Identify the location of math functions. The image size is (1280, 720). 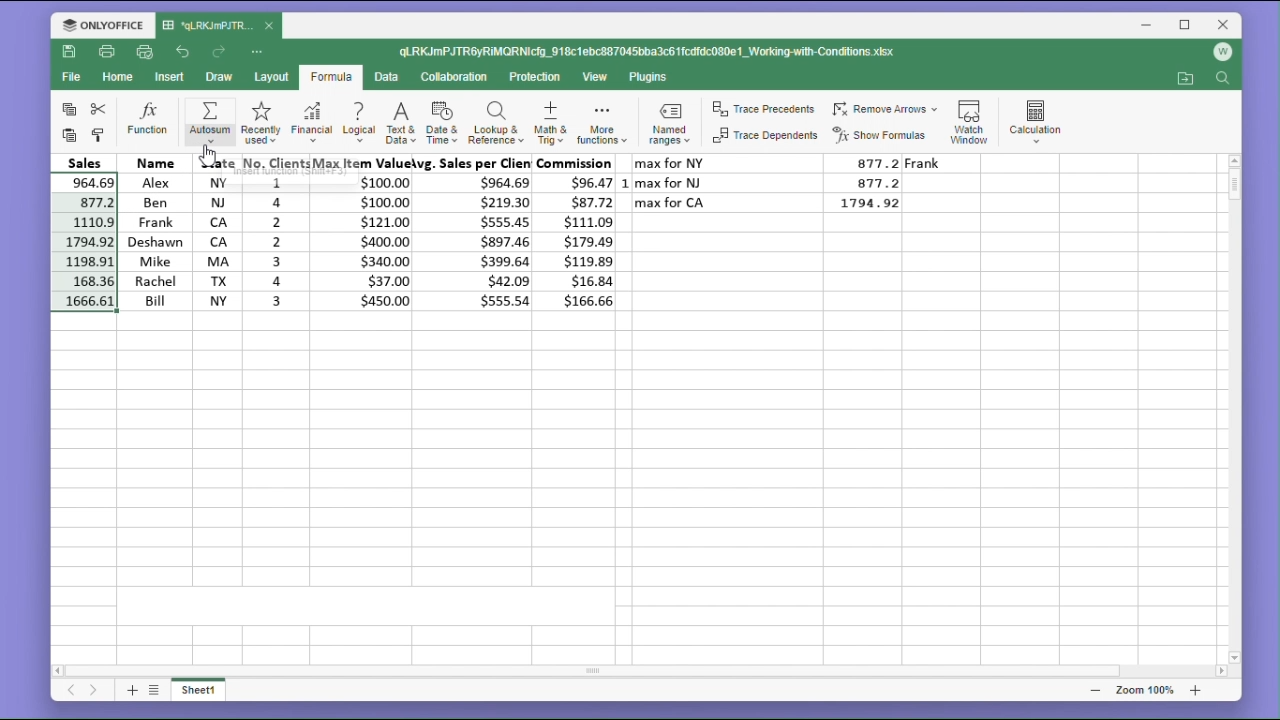
(601, 125).